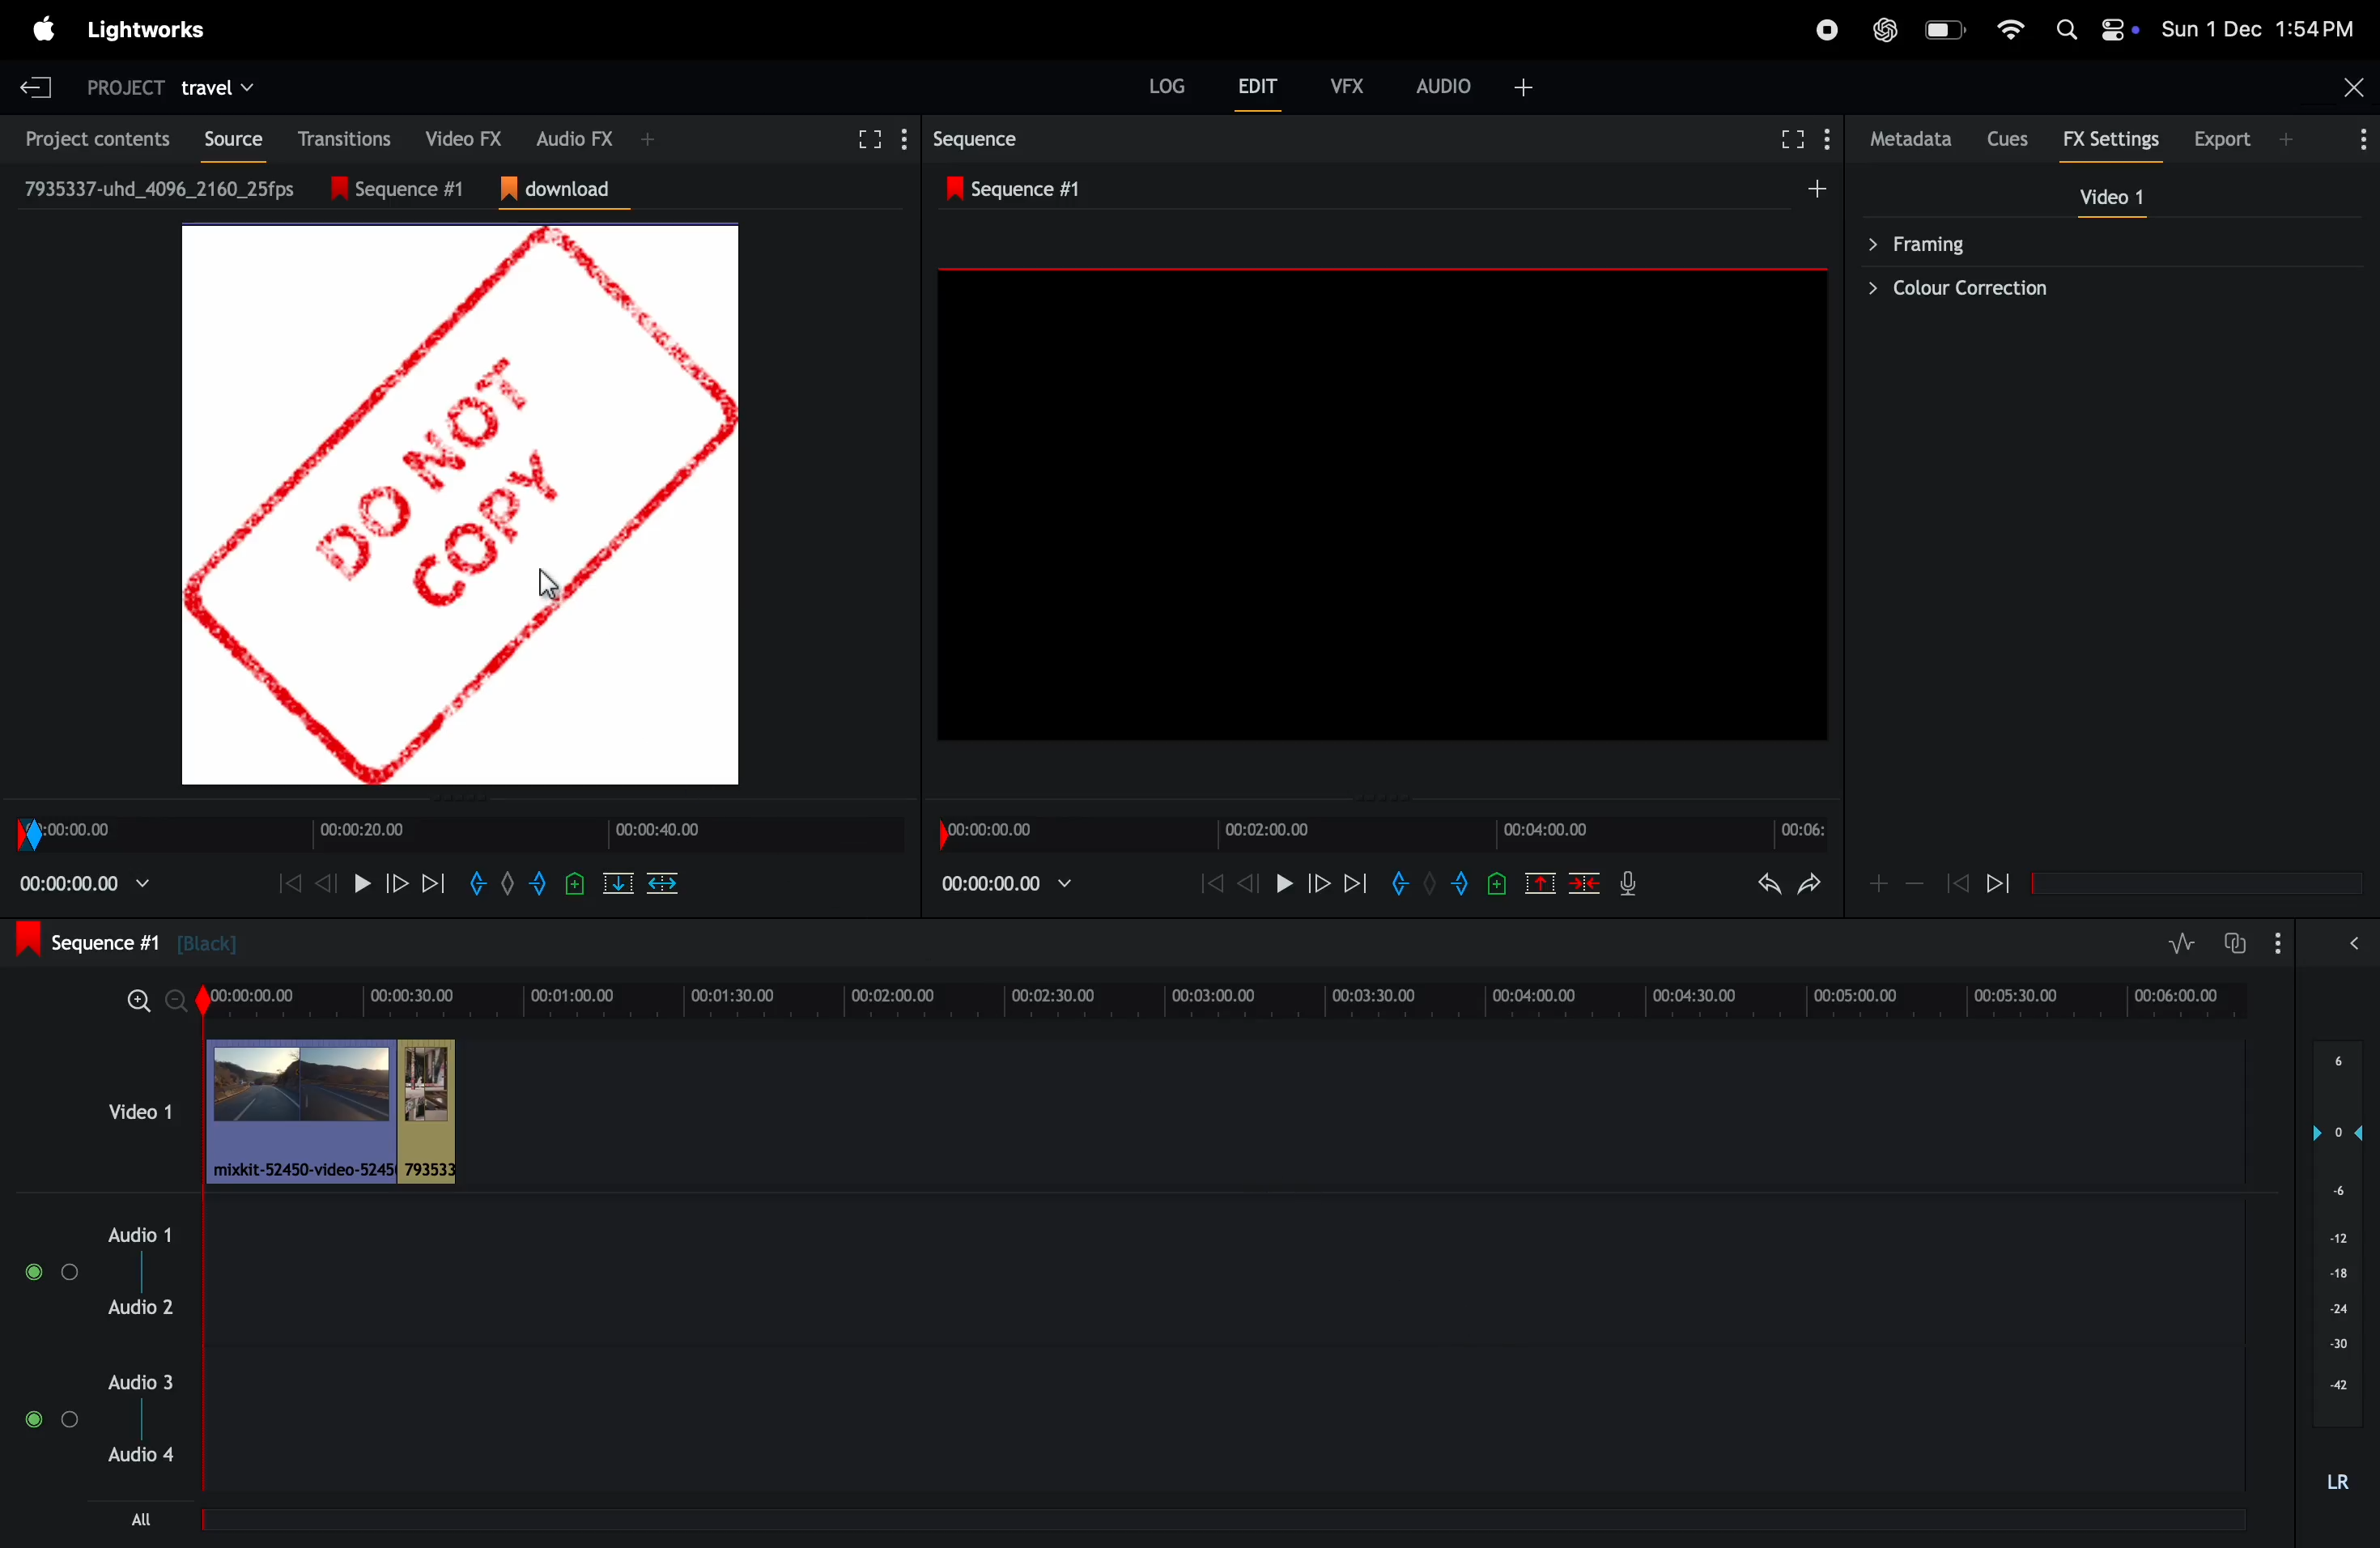 This screenshot has width=2380, height=1548. Describe the element at coordinates (980, 139) in the screenshot. I see `sequence` at that location.